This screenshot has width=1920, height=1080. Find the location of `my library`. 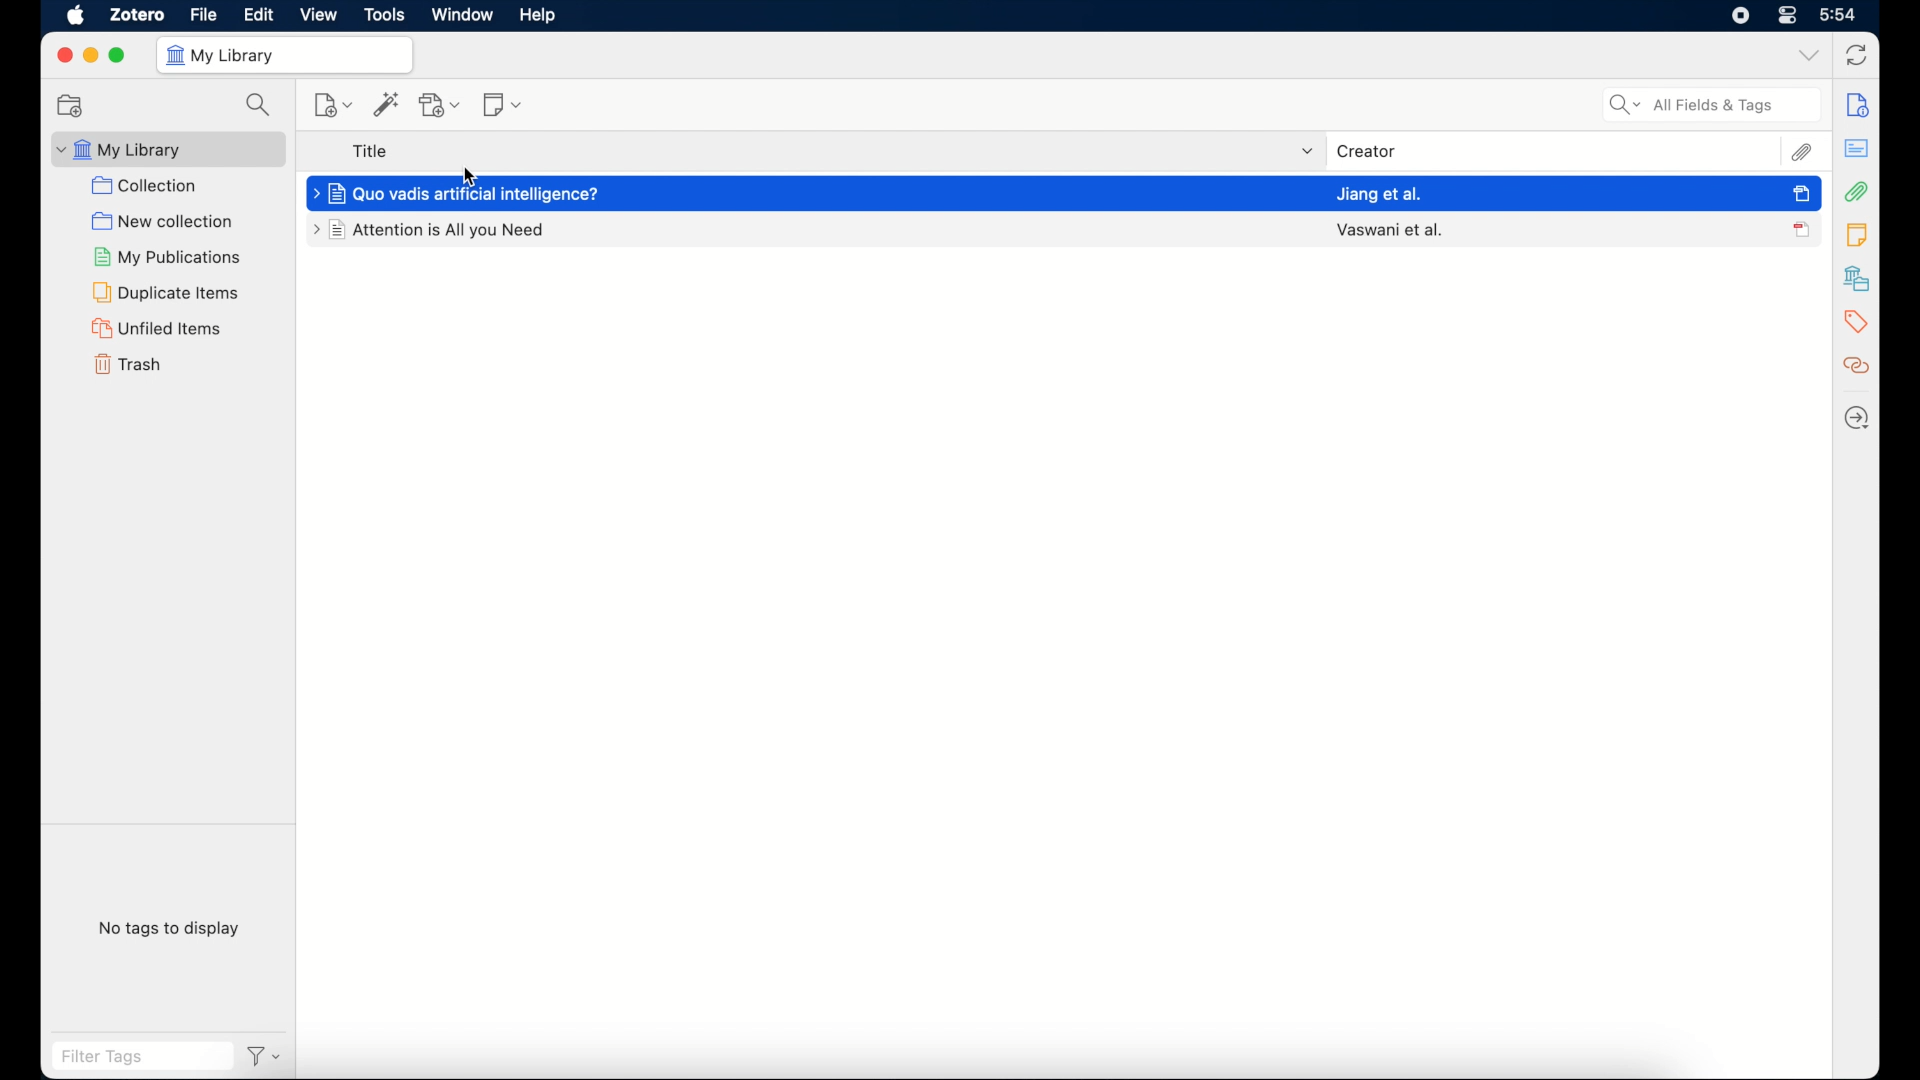

my library is located at coordinates (169, 148).